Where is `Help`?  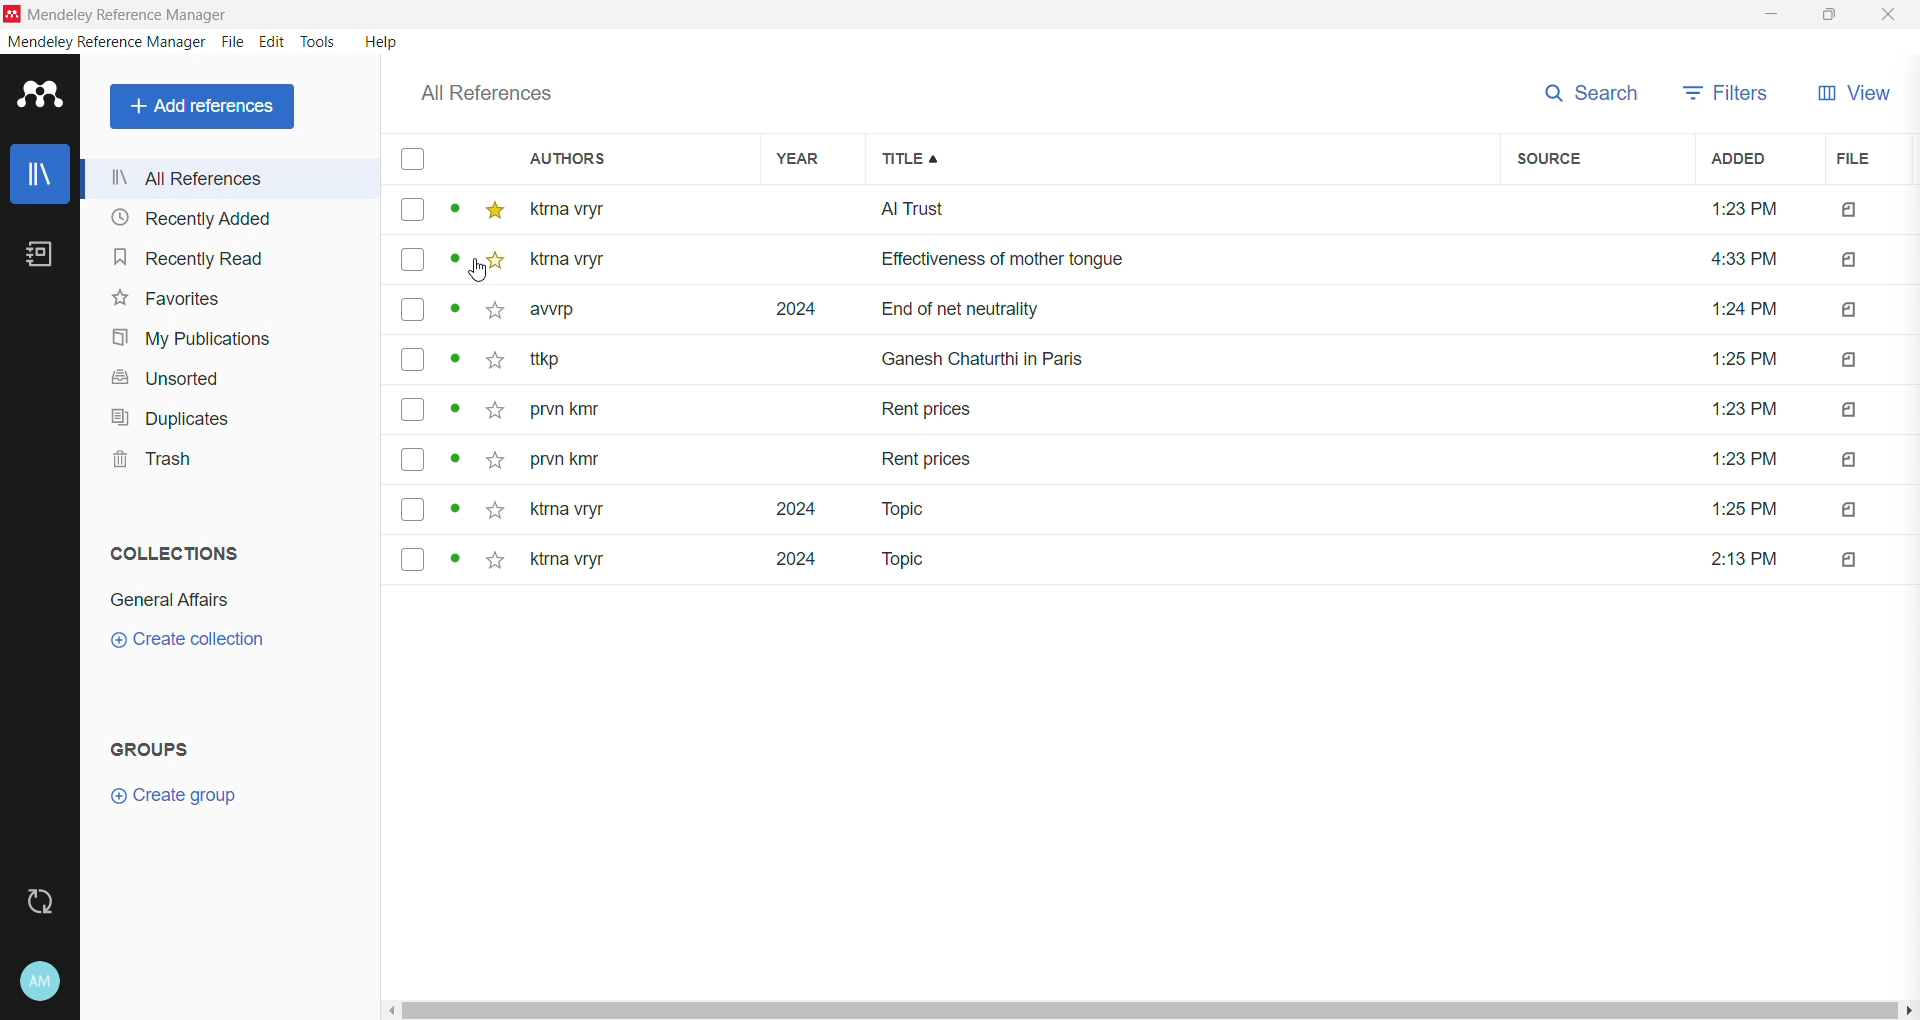 Help is located at coordinates (382, 41).